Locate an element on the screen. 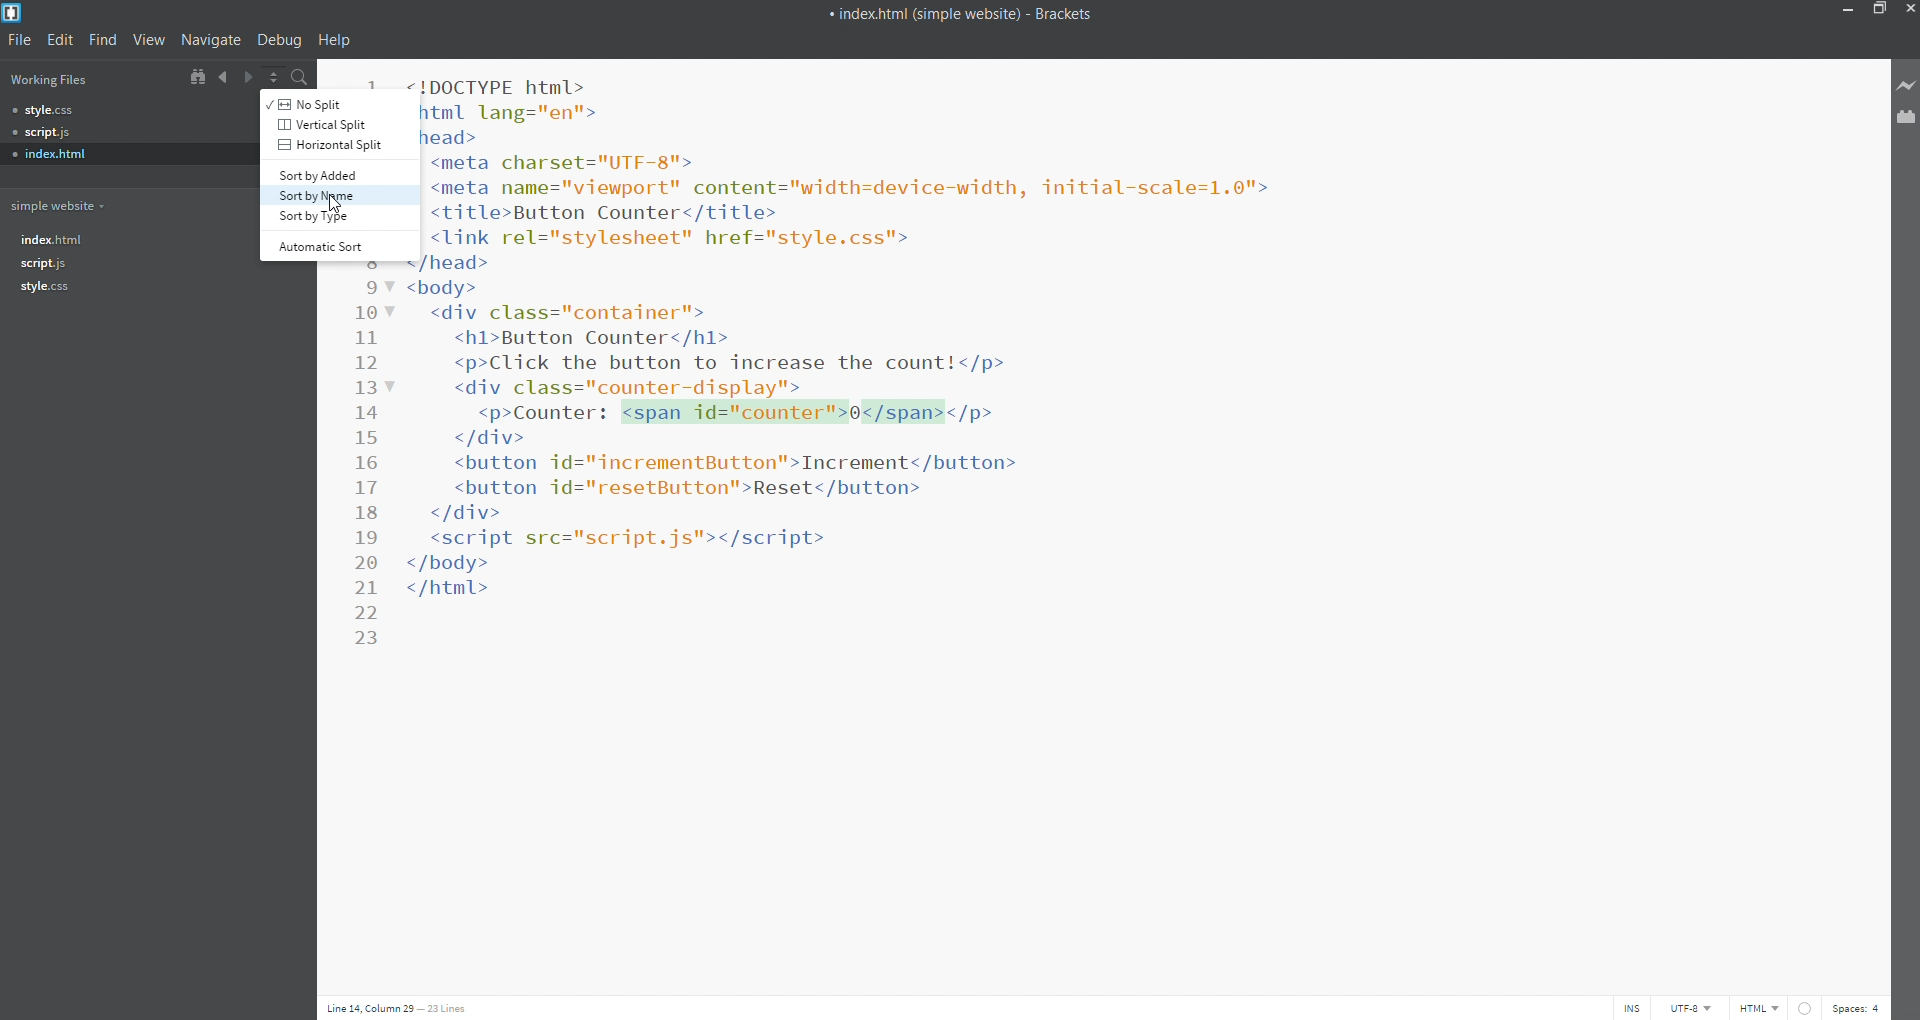  no split is located at coordinates (324, 103).